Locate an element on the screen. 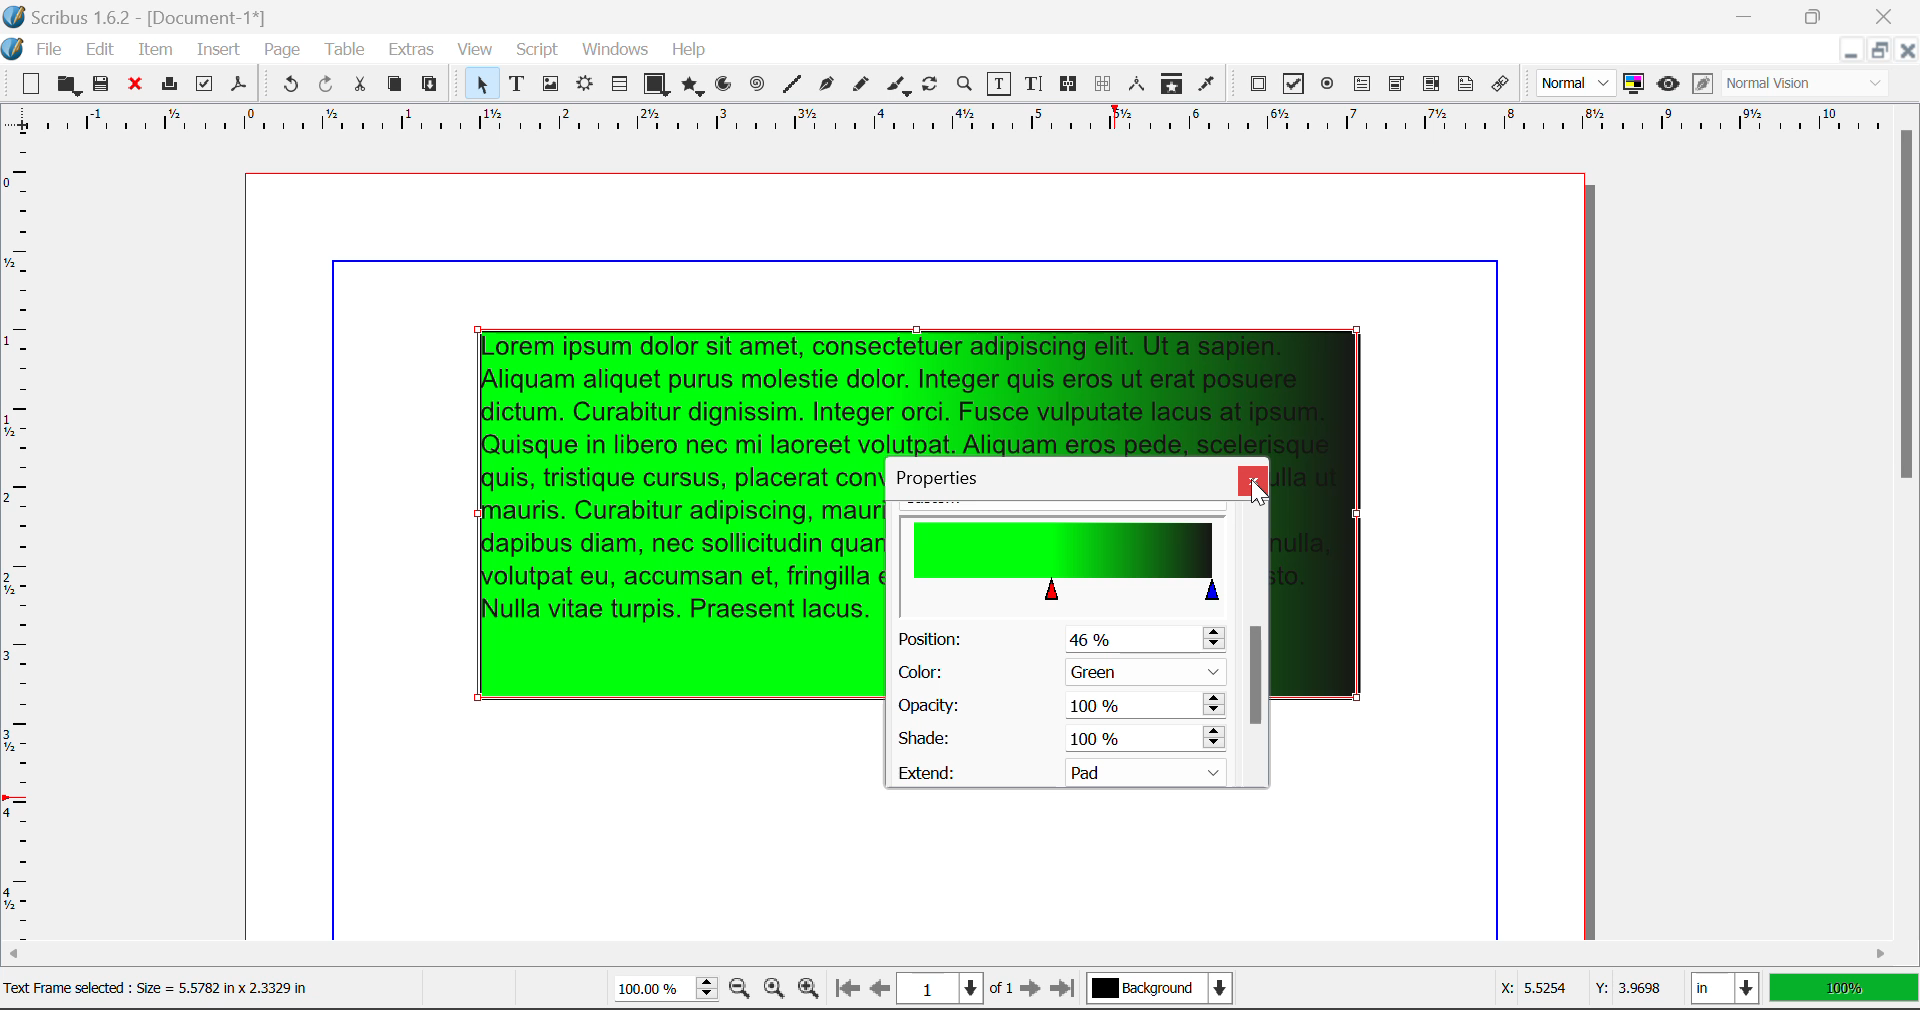 This screenshot has height=1010, width=1920. Minimize is located at coordinates (1877, 50).